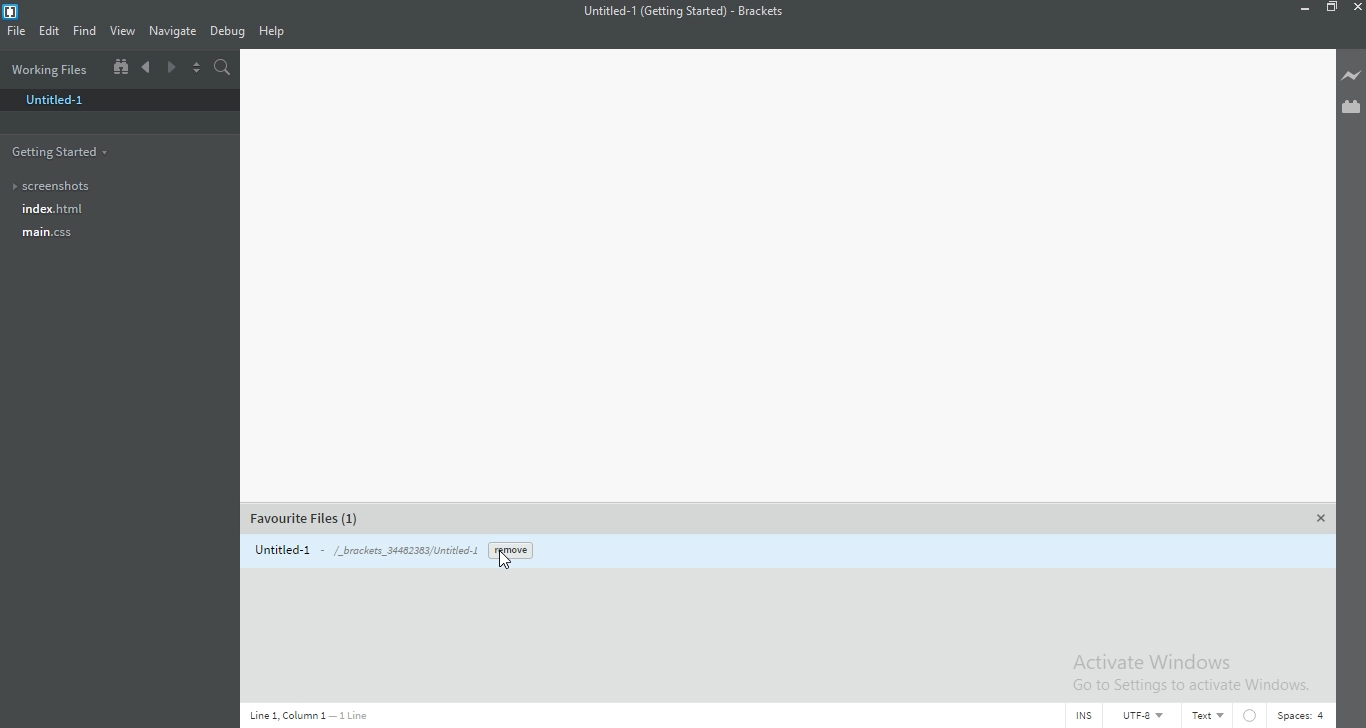  Describe the element at coordinates (1347, 76) in the screenshot. I see `Live preview` at that location.